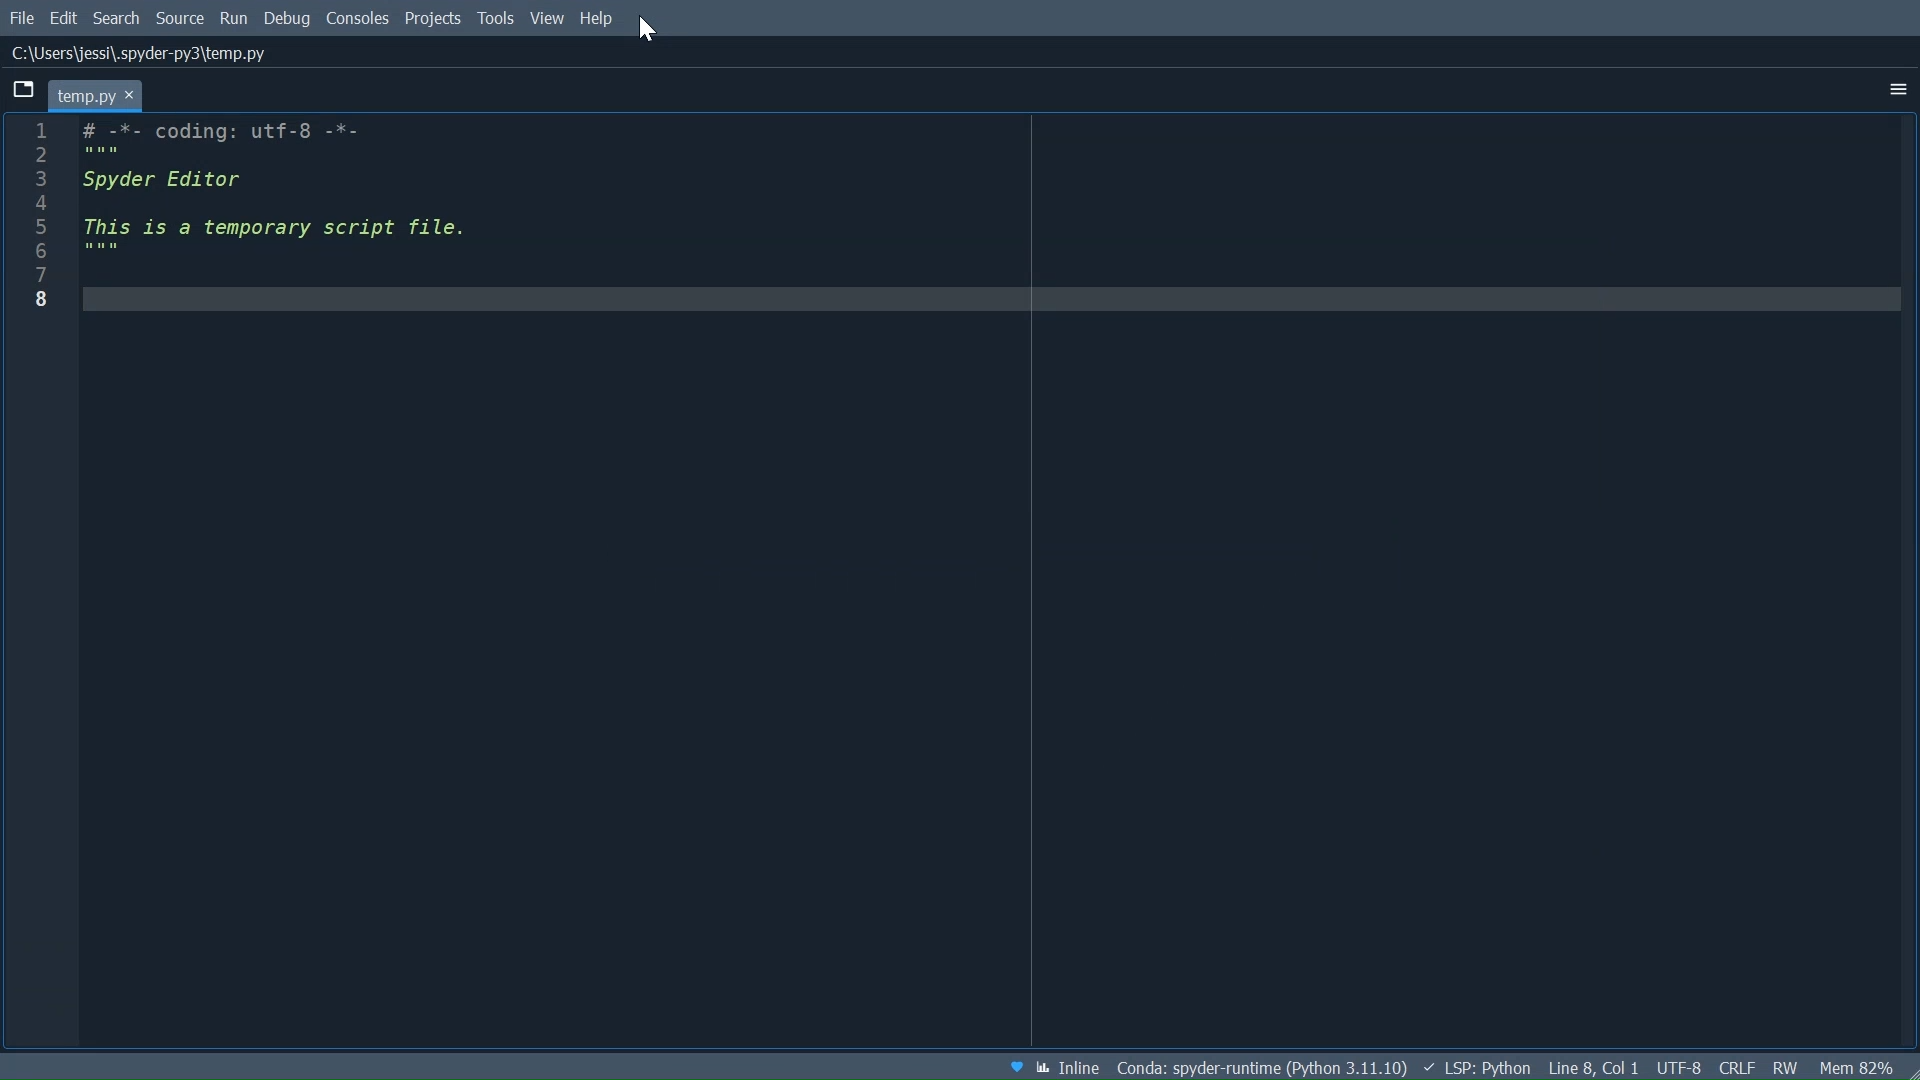 This screenshot has width=1920, height=1080. I want to click on View, so click(547, 19).